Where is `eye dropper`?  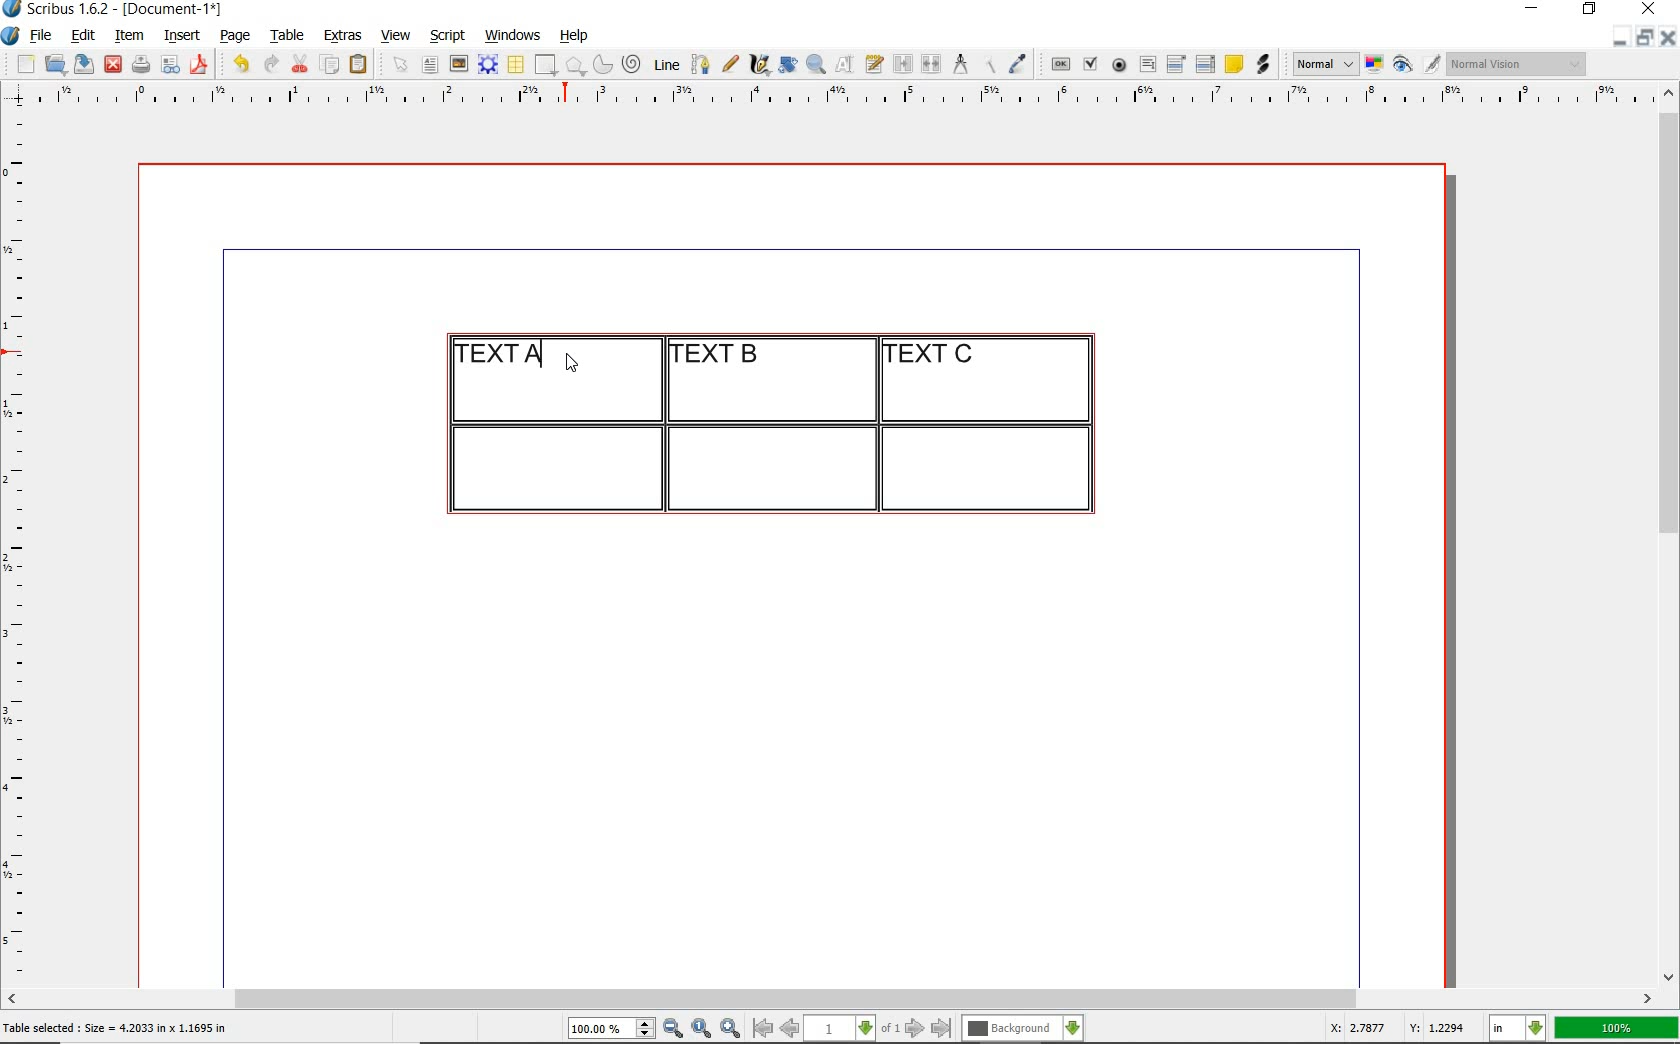 eye dropper is located at coordinates (1017, 66).